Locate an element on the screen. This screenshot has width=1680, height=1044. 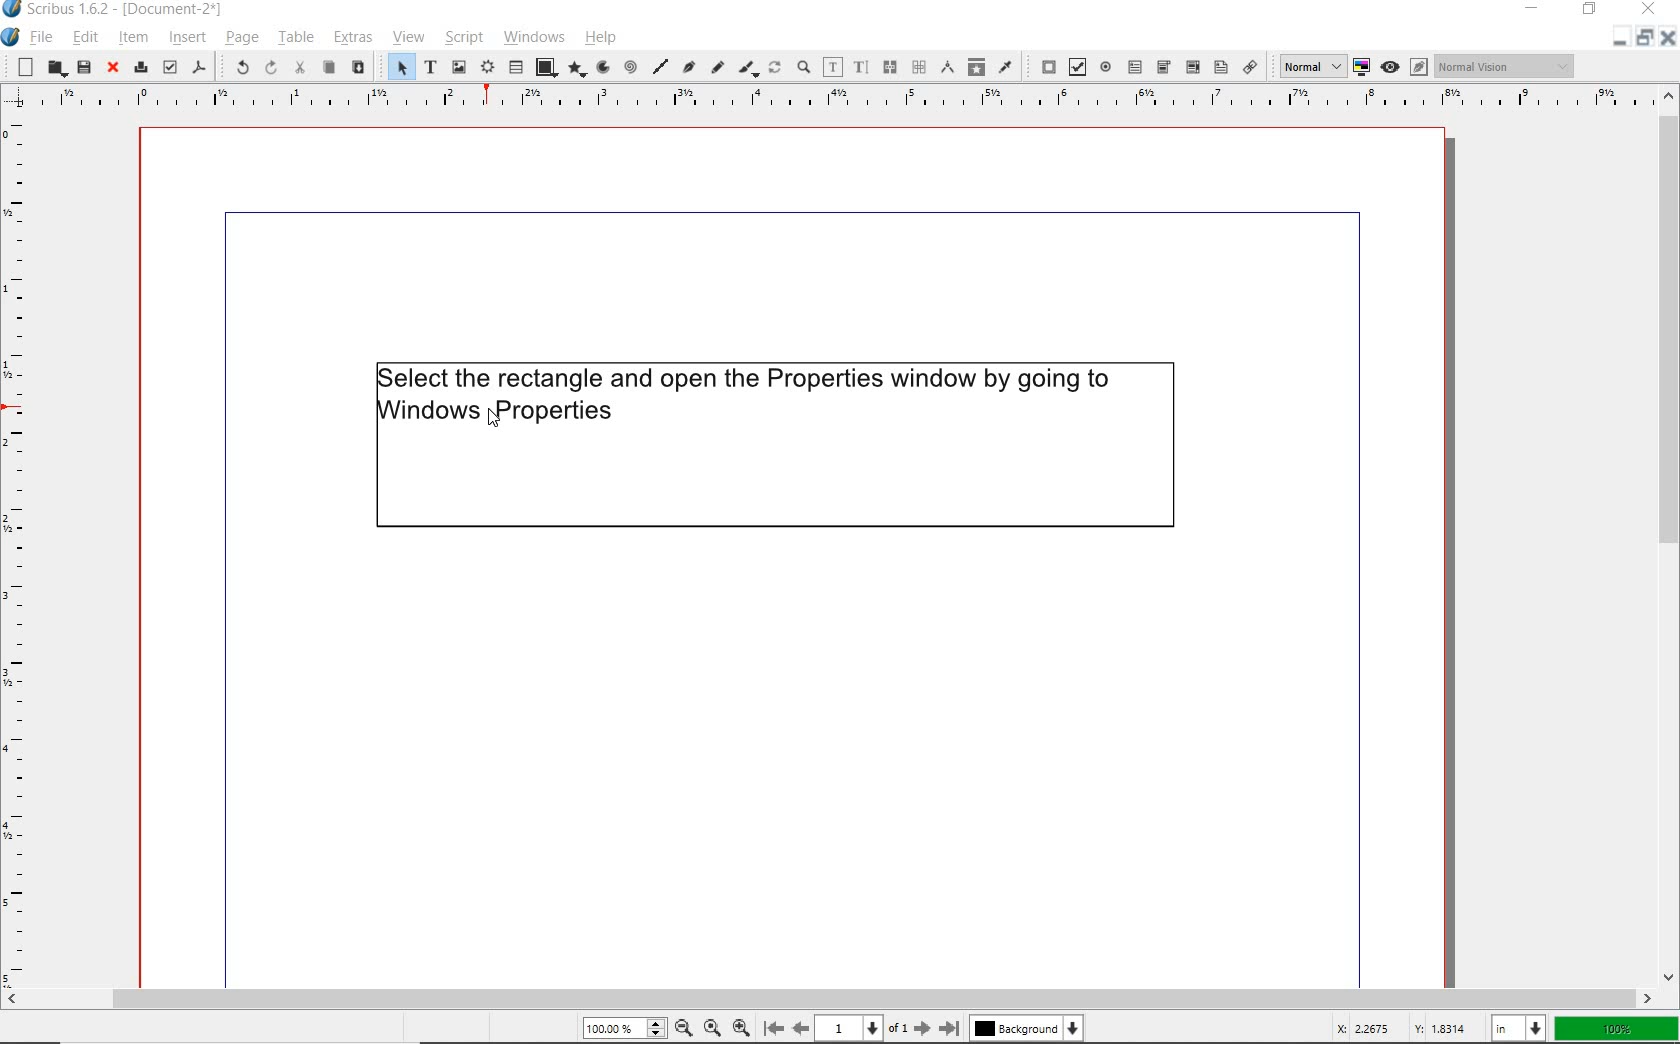
link text frames is located at coordinates (892, 68).